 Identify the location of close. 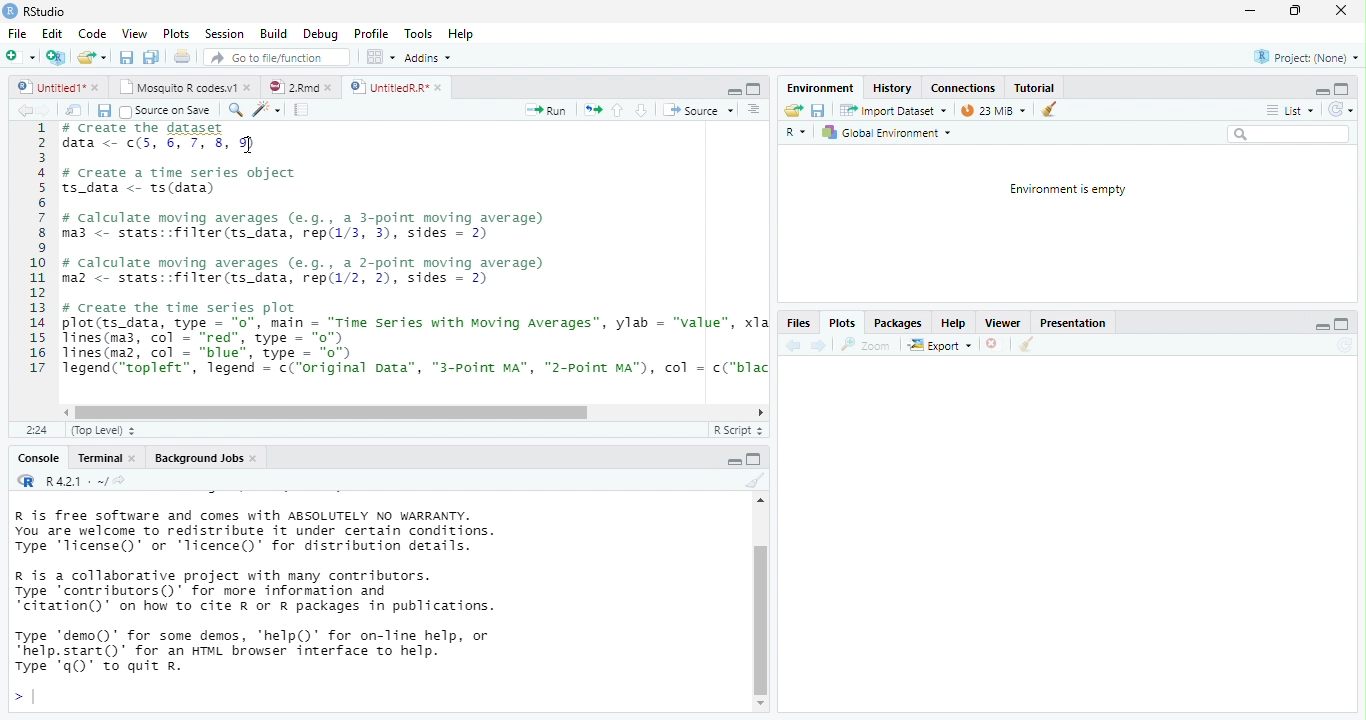
(250, 86).